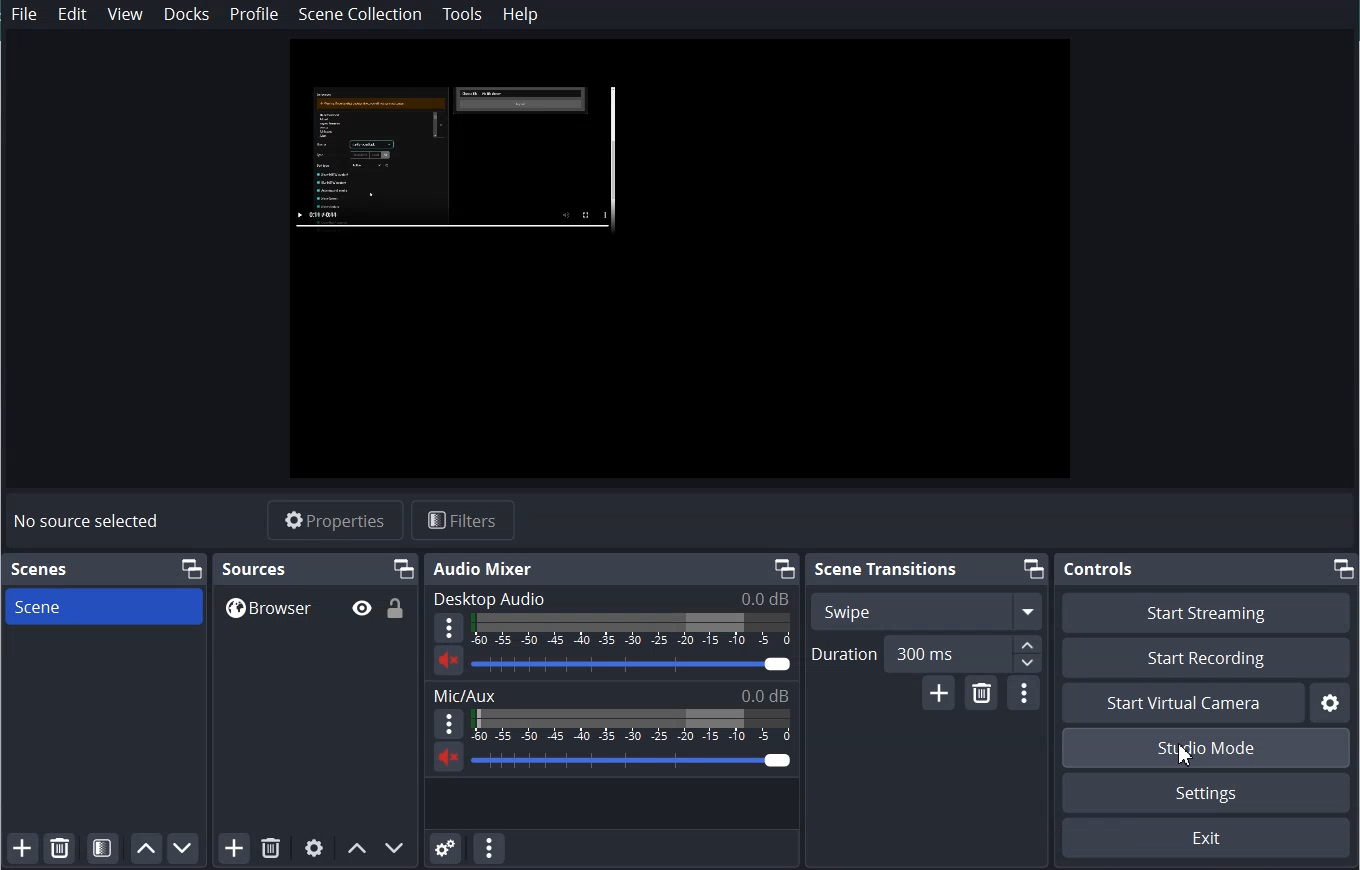  Describe the element at coordinates (395, 848) in the screenshot. I see `Move Source Down` at that location.